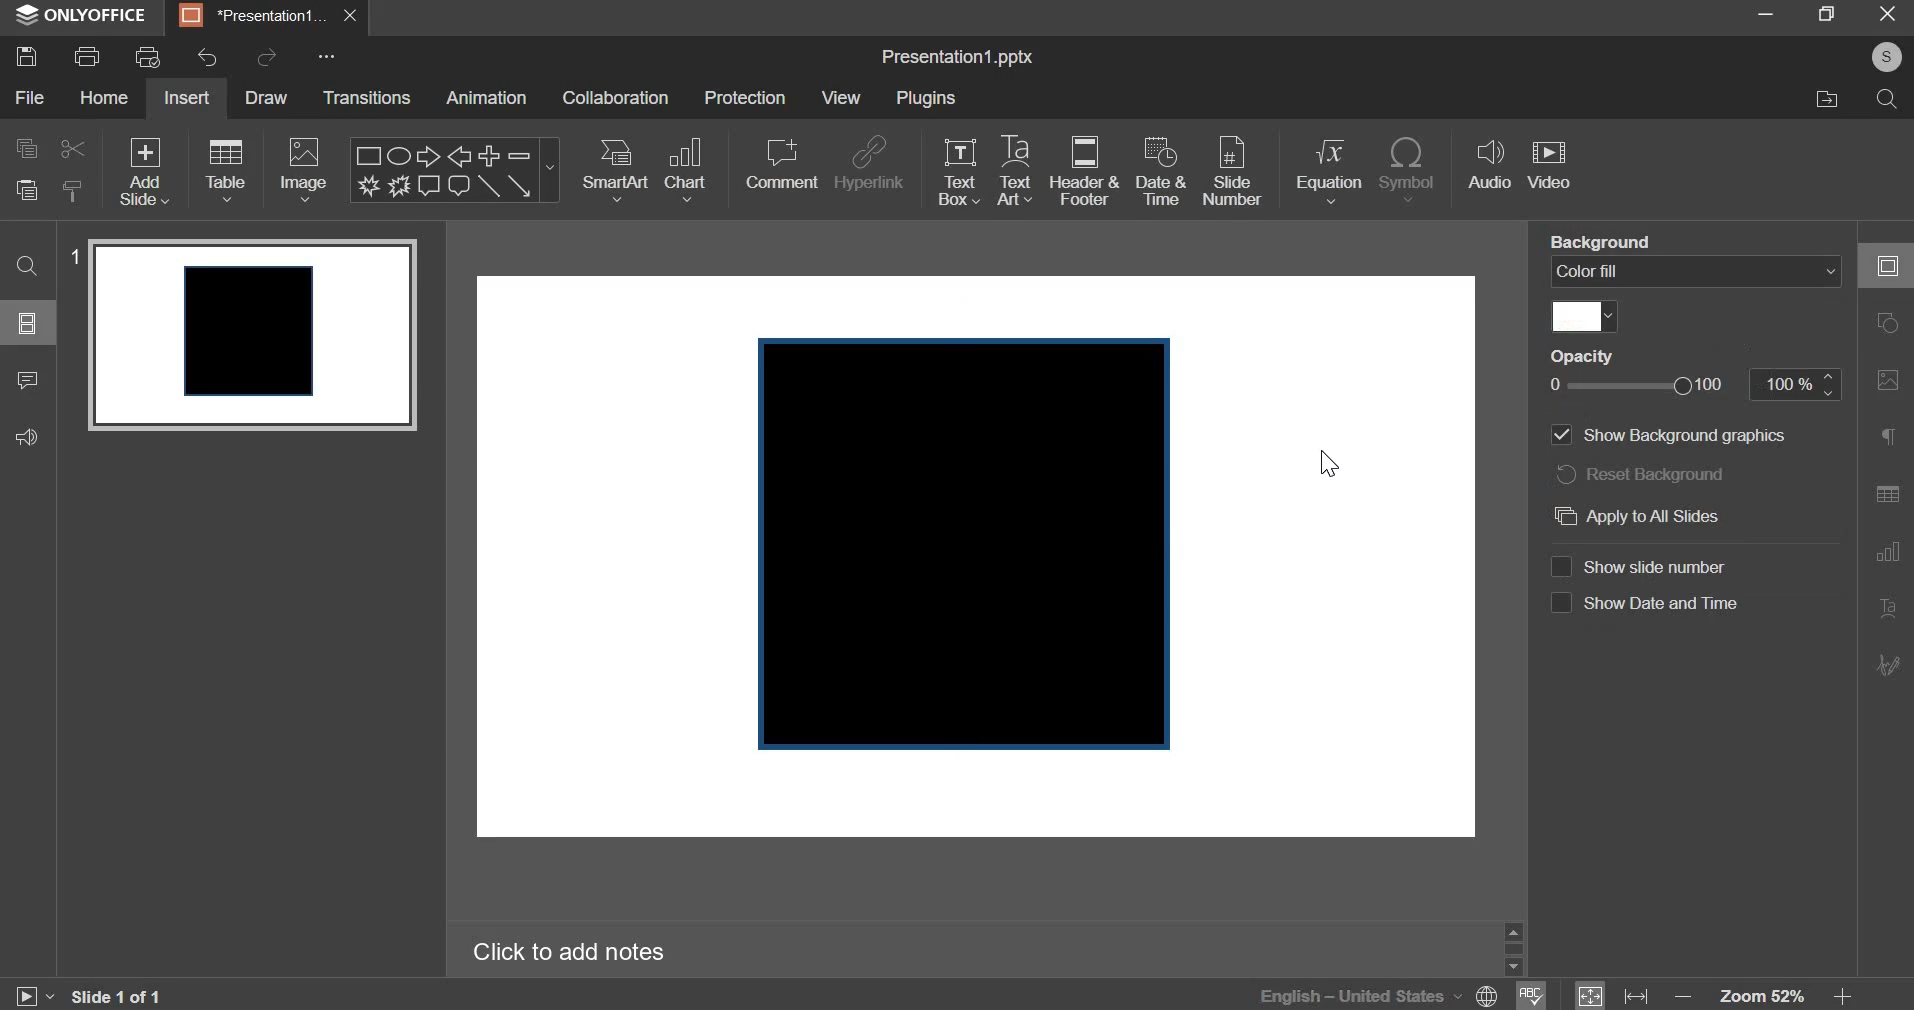 Image resolution: width=1914 pixels, height=1010 pixels. Describe the element at coordinates (400, 186) in the screenshot. I see `Forward fee shape` at that location.